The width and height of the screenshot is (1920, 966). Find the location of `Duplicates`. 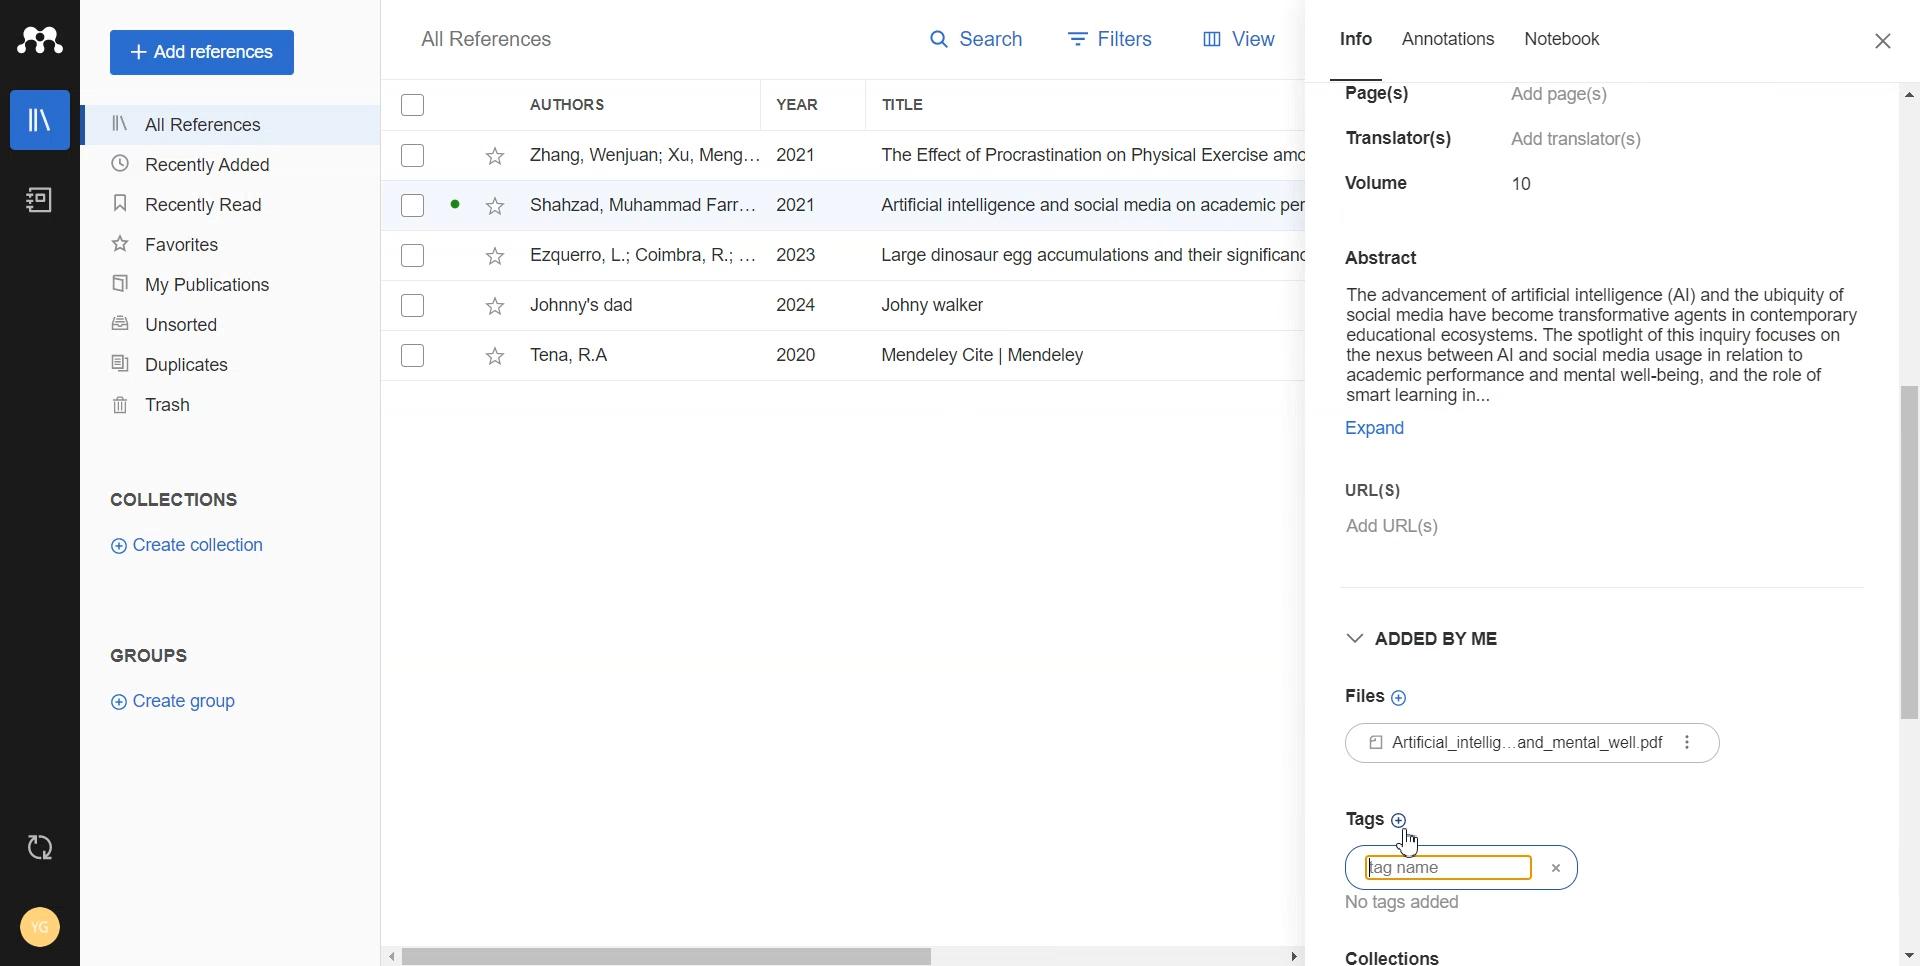

Duplicates is located at coordinates (226, 362).